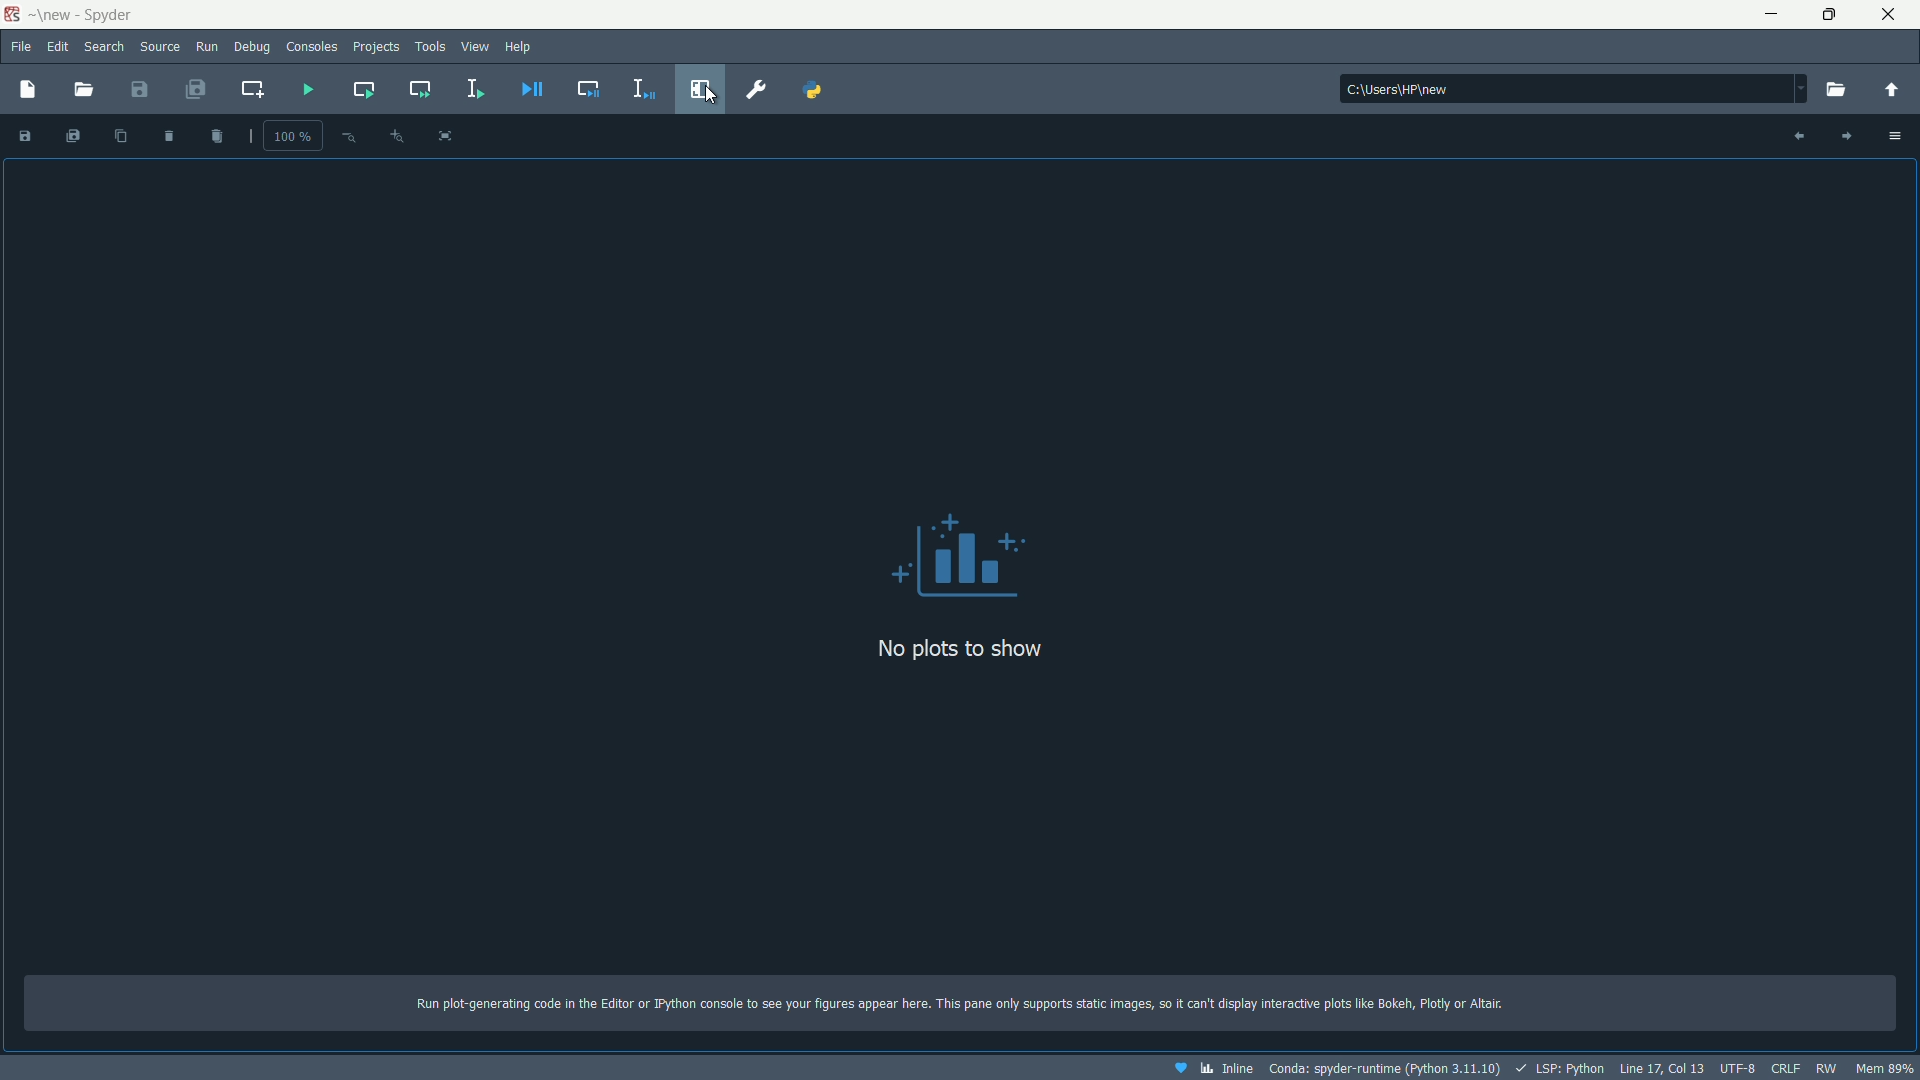 Image resolution: width=1920 pixels, height=1080 pixels. Describe the element at coordinates (207, 45) in the screenshot. I see `run` at that location.